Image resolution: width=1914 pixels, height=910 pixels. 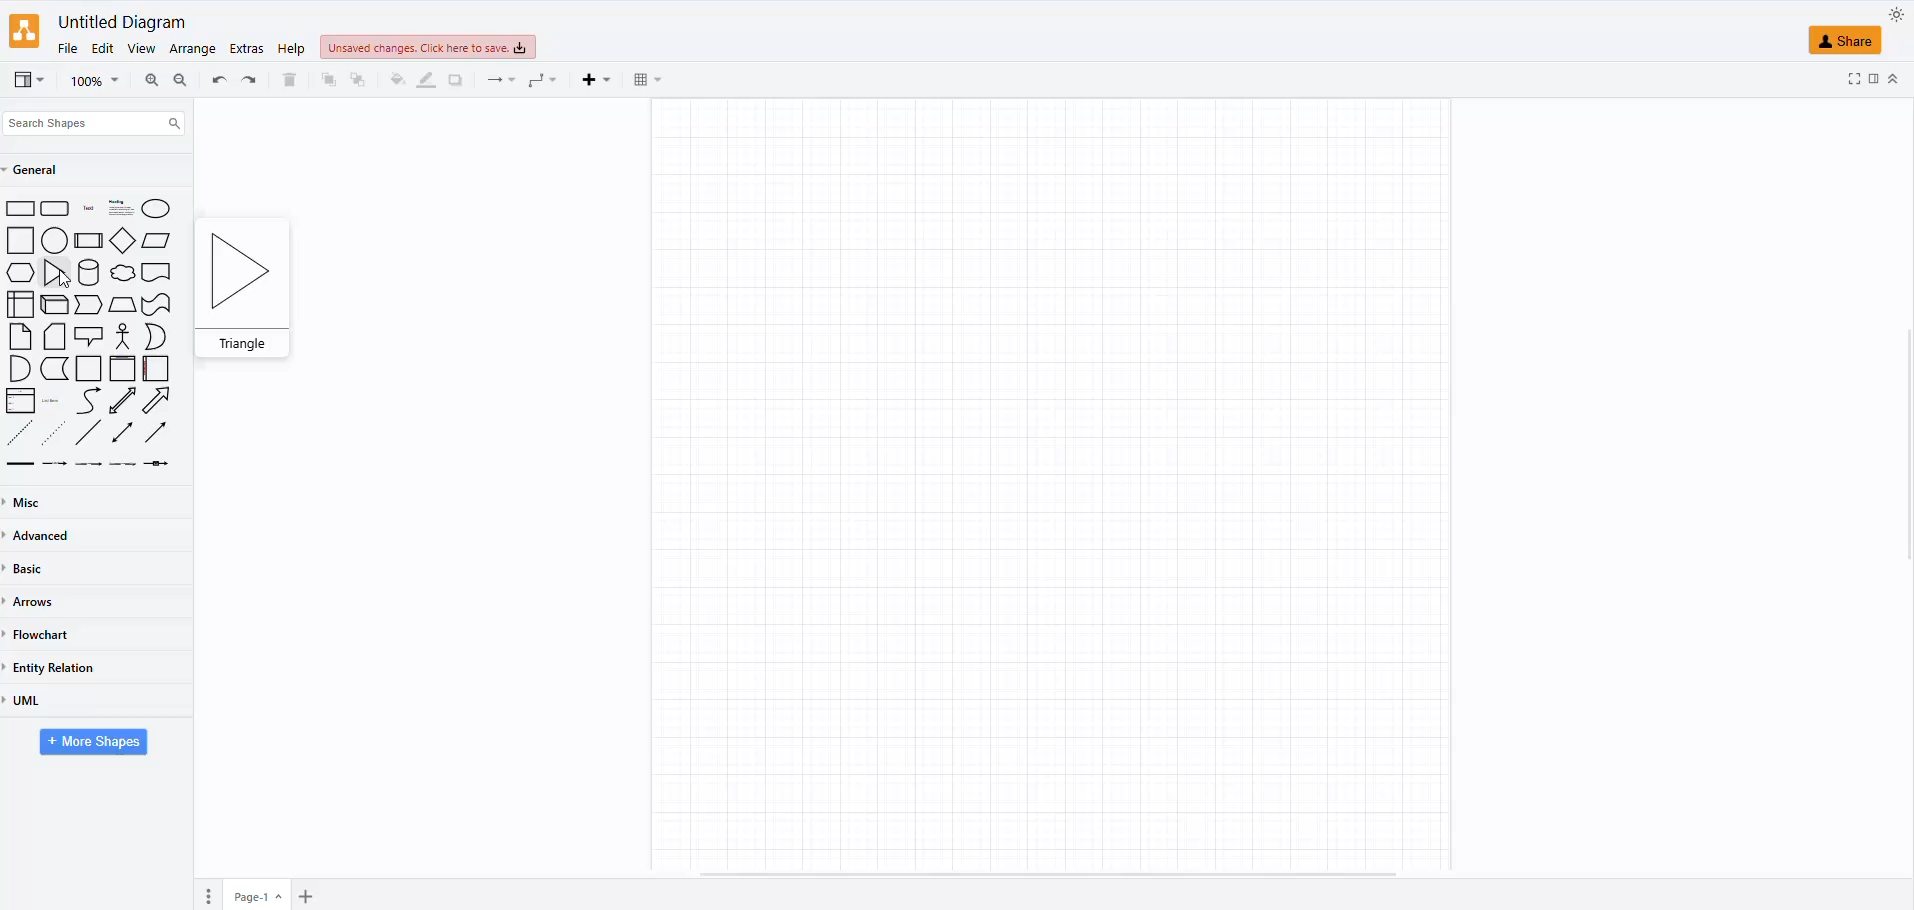 What do you see at coordinates (90, 240) in the screenshot?
I see `Box with borders` at bounding box center [90, 240].